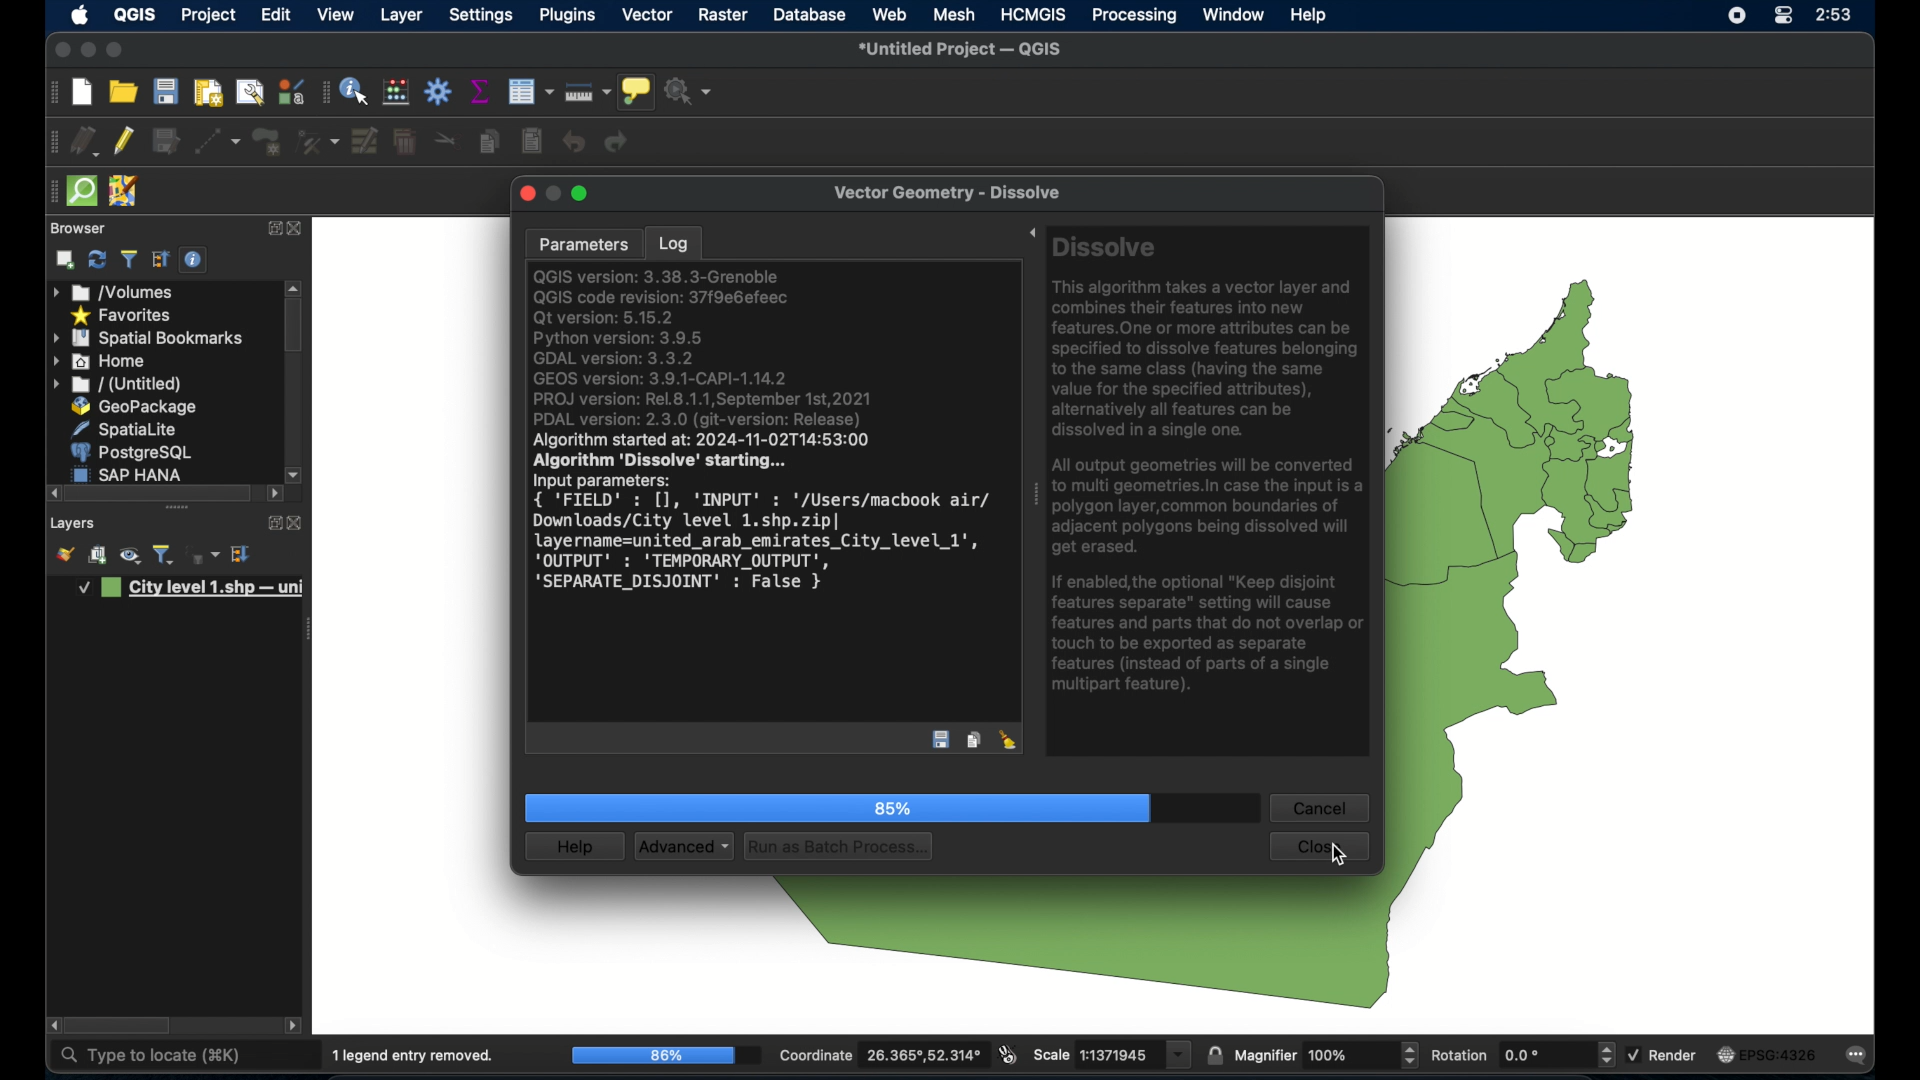 The image size is (1920, 1080). What do you see at coordinates (665, 1056) in the screenshot?
I see `86%` at bounding box center [665, 1056].